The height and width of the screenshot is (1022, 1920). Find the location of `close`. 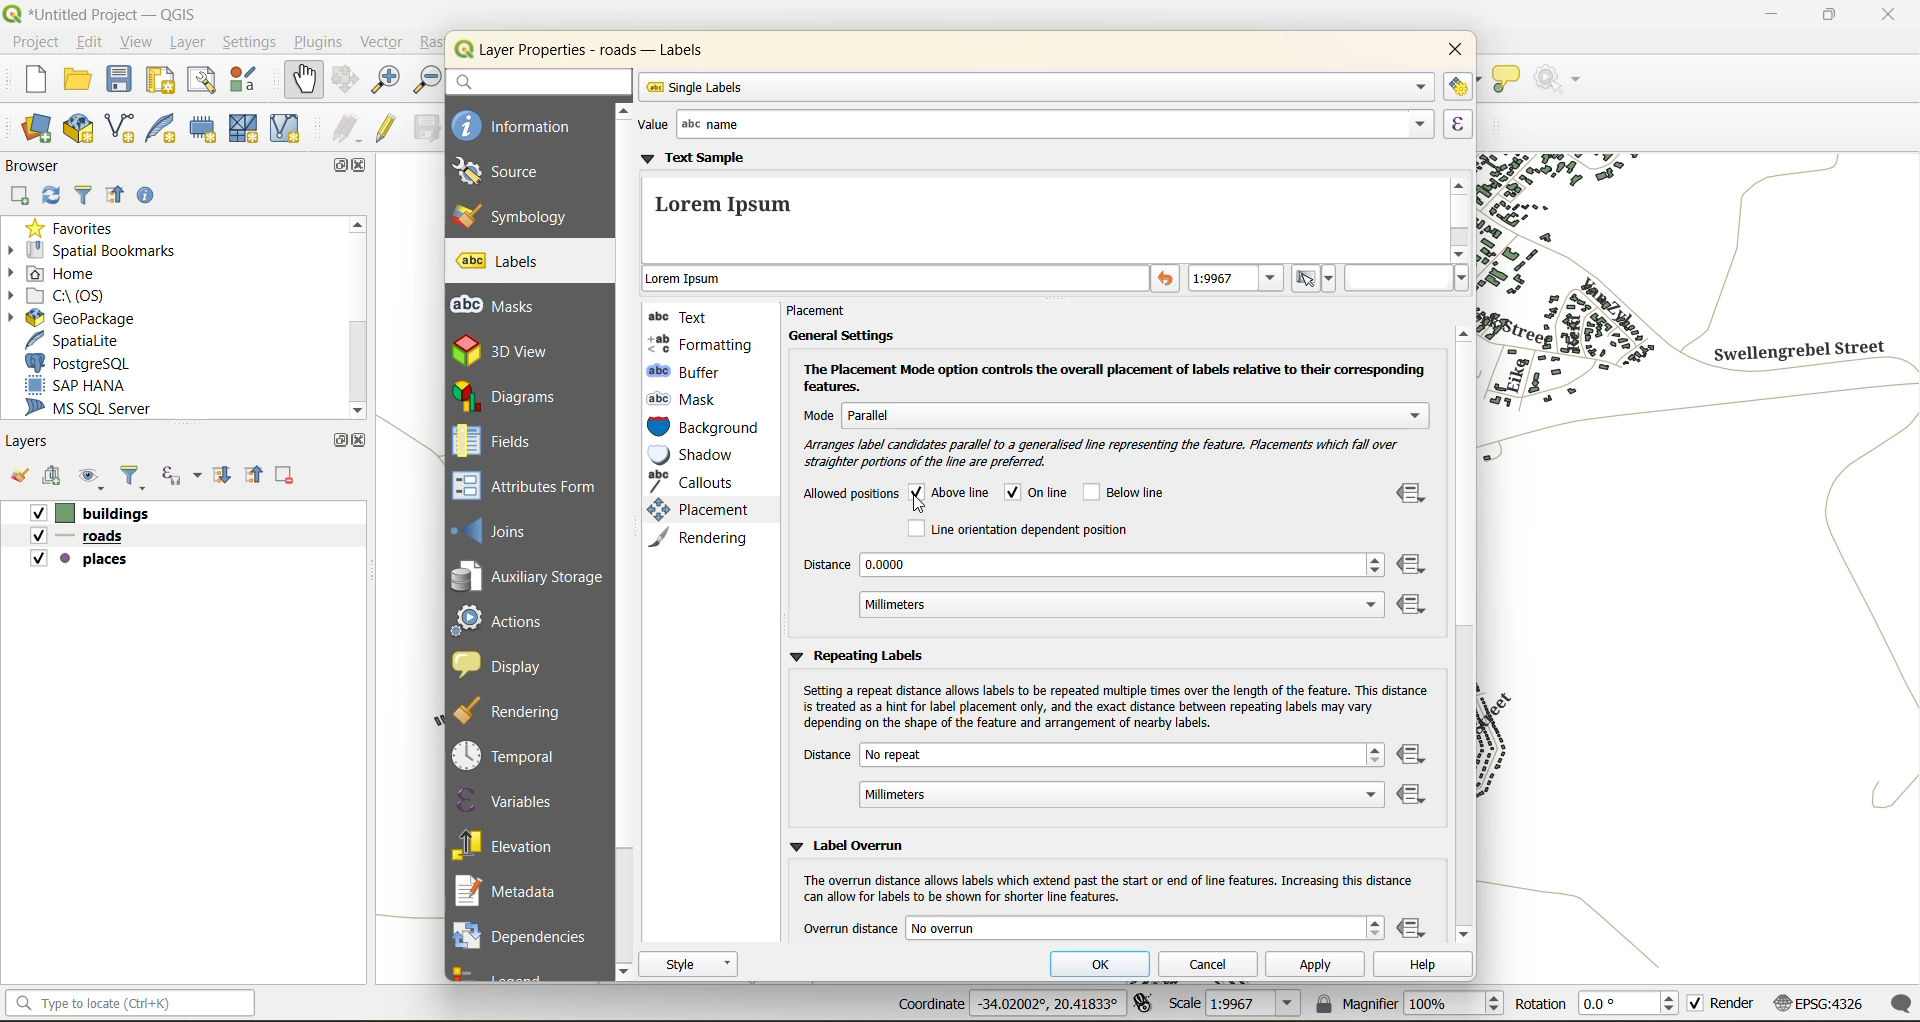

close is located at coordinates (363, 167).